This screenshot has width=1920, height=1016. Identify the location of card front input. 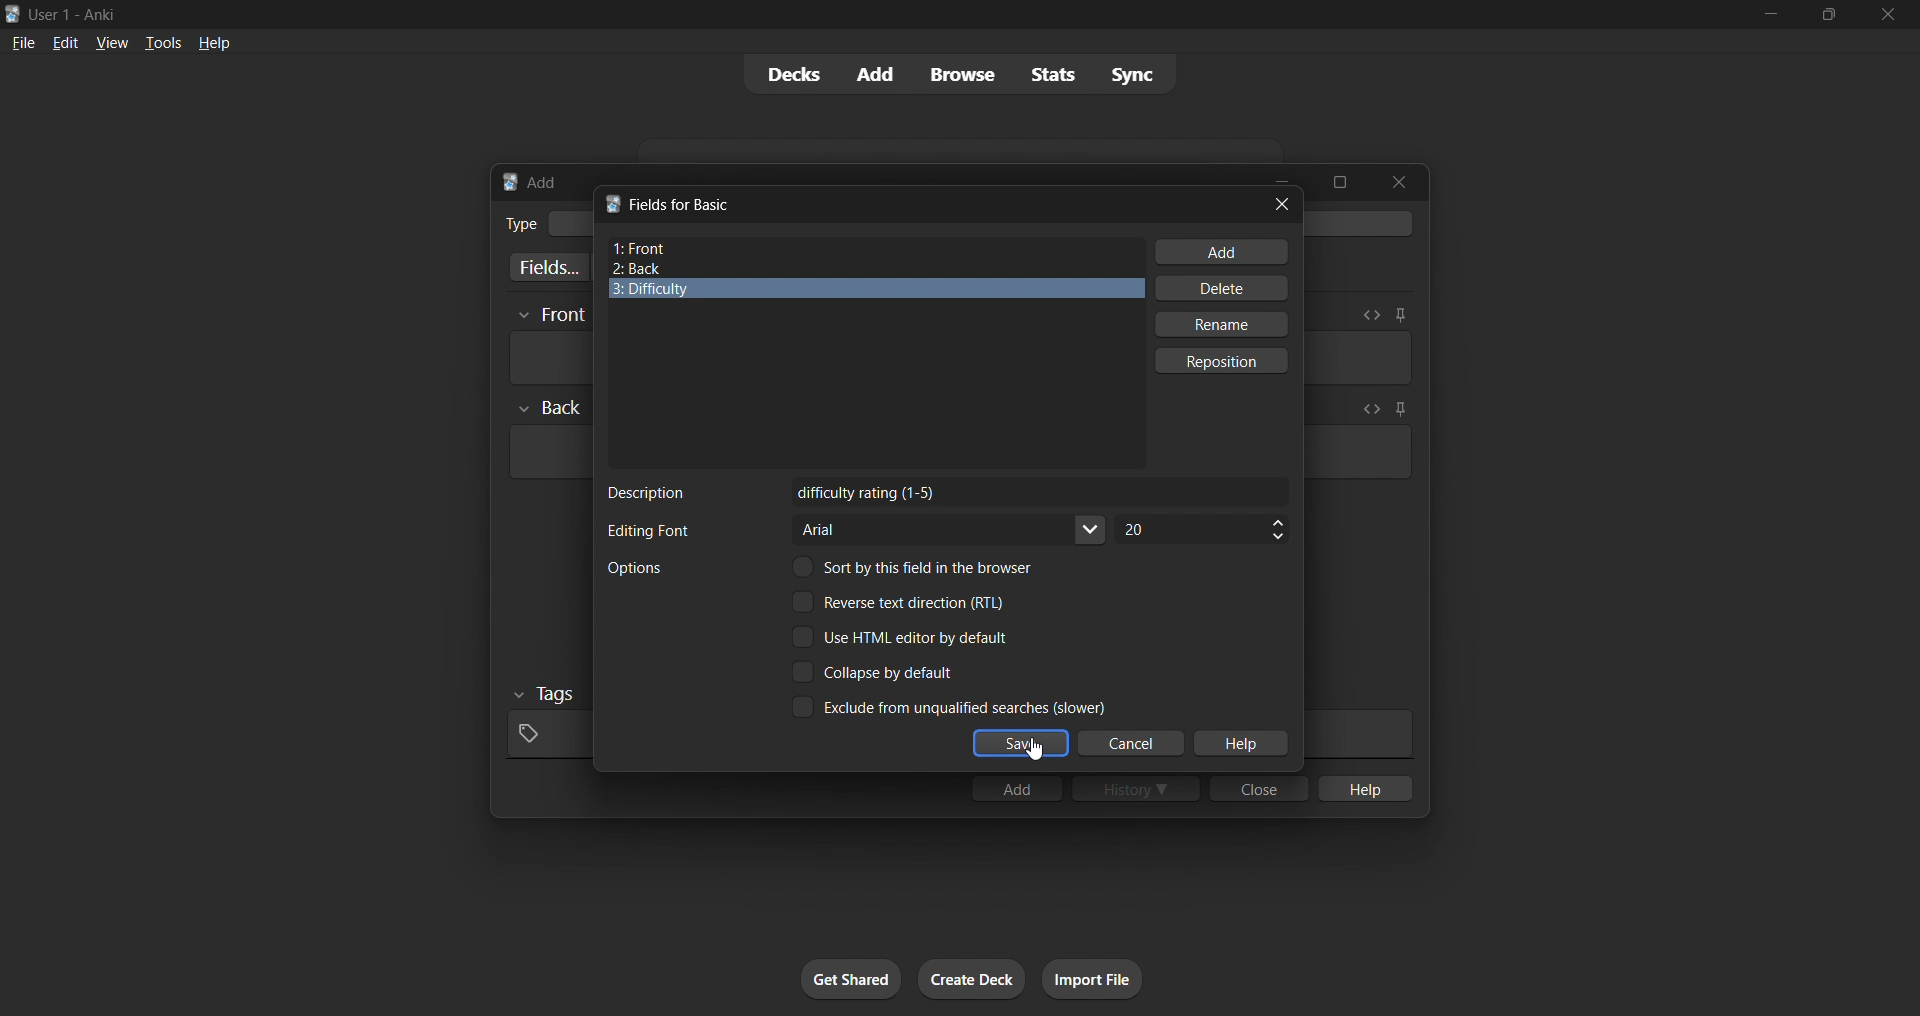
(548, 358).